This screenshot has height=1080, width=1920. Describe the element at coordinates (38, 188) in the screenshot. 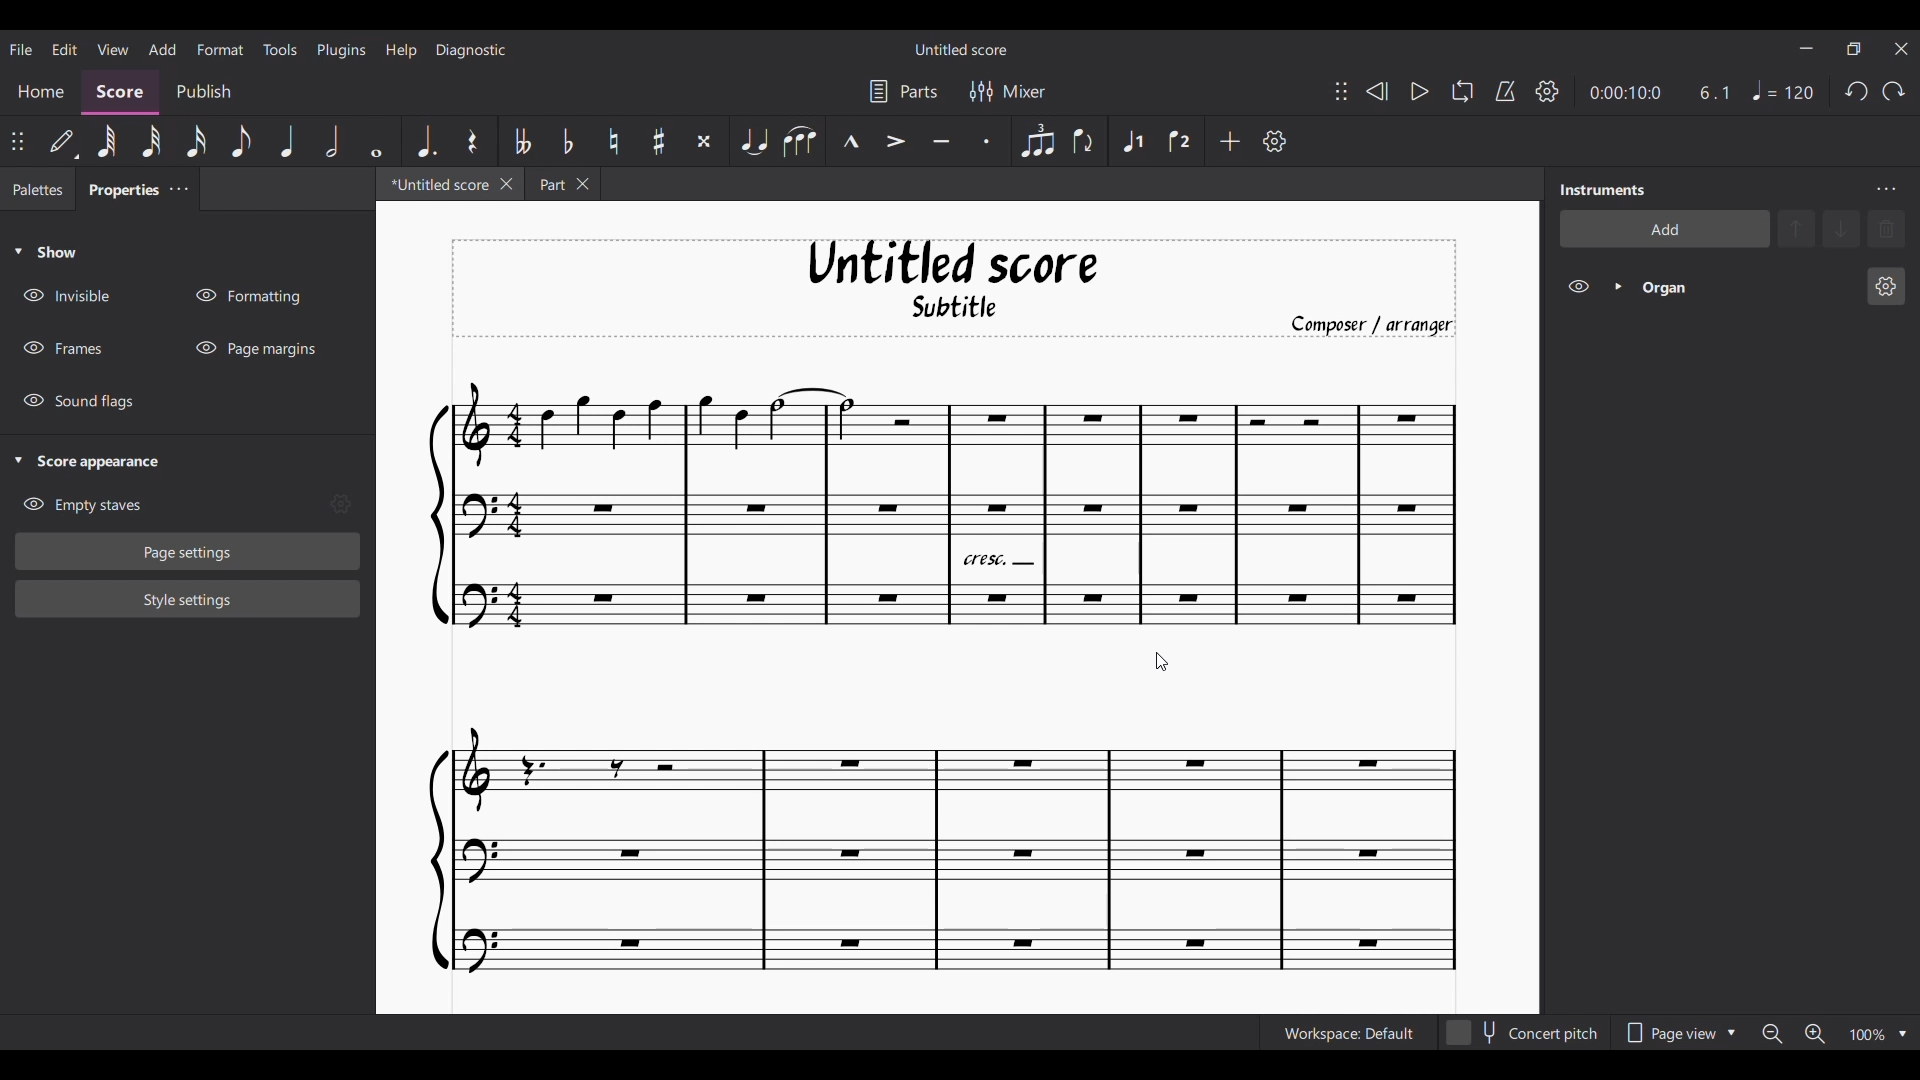

I see `Palettes tab` at that location.